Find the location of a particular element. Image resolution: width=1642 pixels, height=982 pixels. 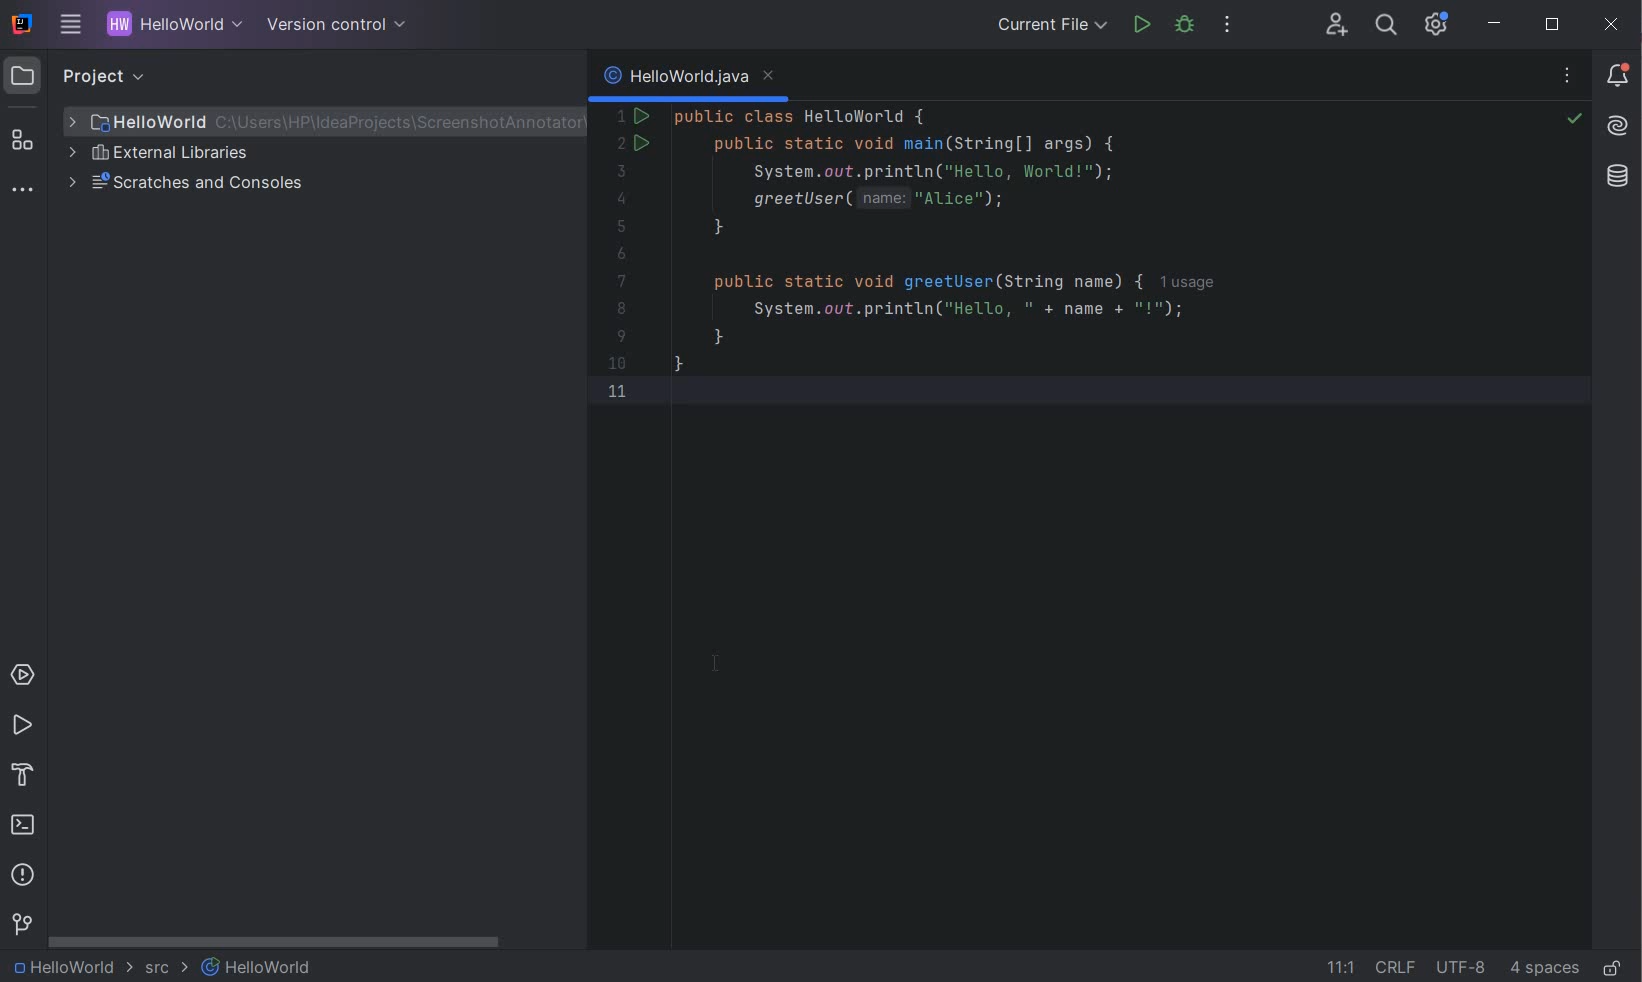

FILE NAME is located at coordinates (689, 79).